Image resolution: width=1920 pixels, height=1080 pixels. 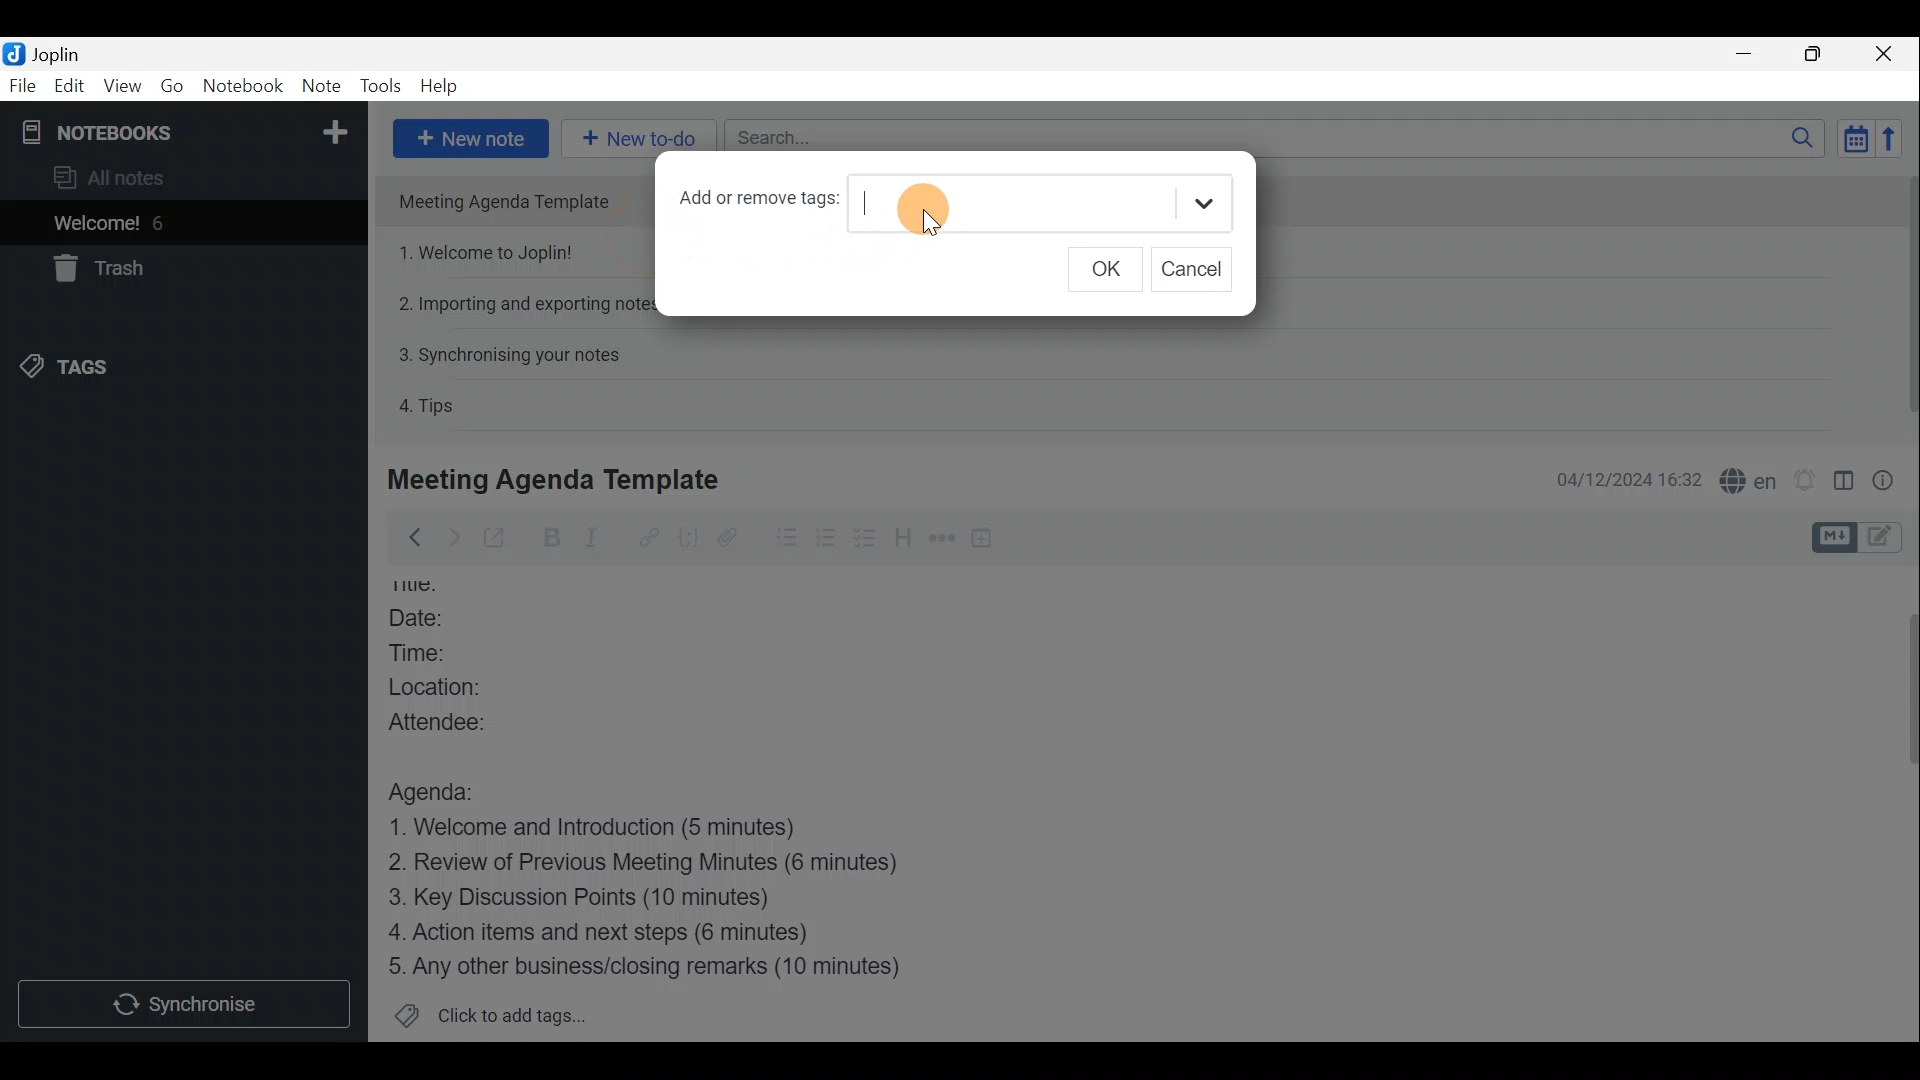 What do you see at coordinates (142, 177) in the screenshot?
I see `All notes` at bounding box center [142, 177].